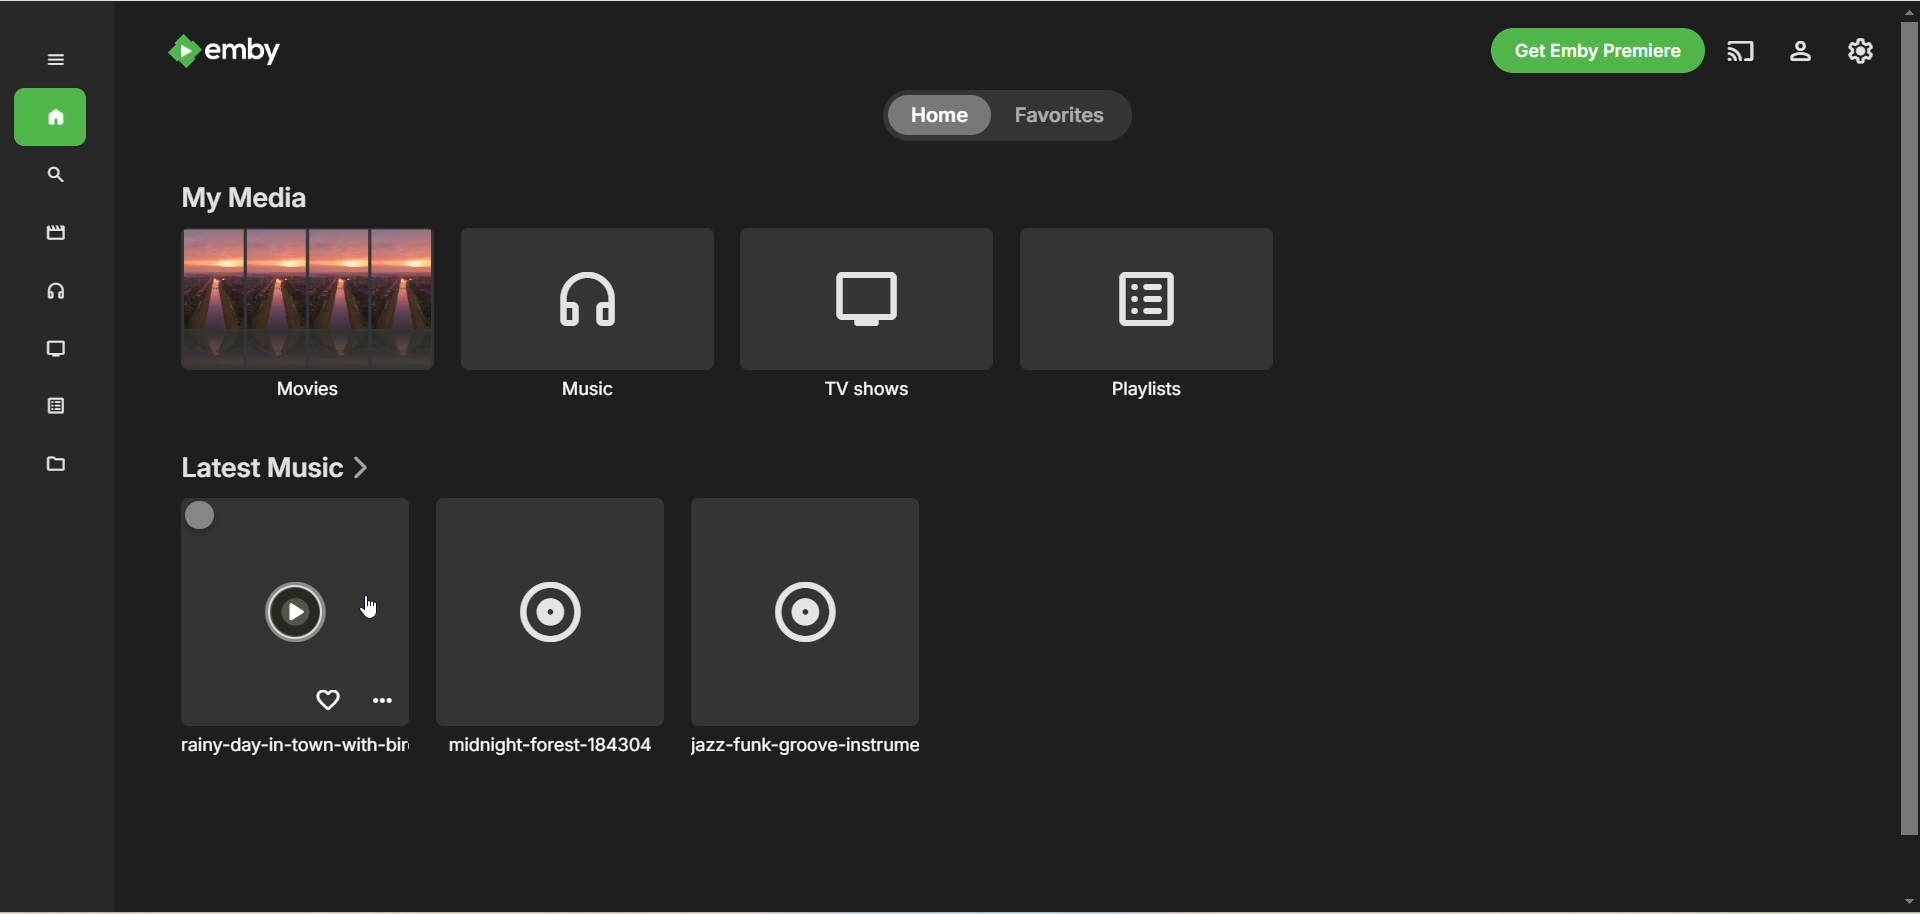 This screenshot has height=914, width=1920. What do you see at coordinates (1802, 52) in the screenshot?
I see `manage emby server` at bounding box center [1802, 52].